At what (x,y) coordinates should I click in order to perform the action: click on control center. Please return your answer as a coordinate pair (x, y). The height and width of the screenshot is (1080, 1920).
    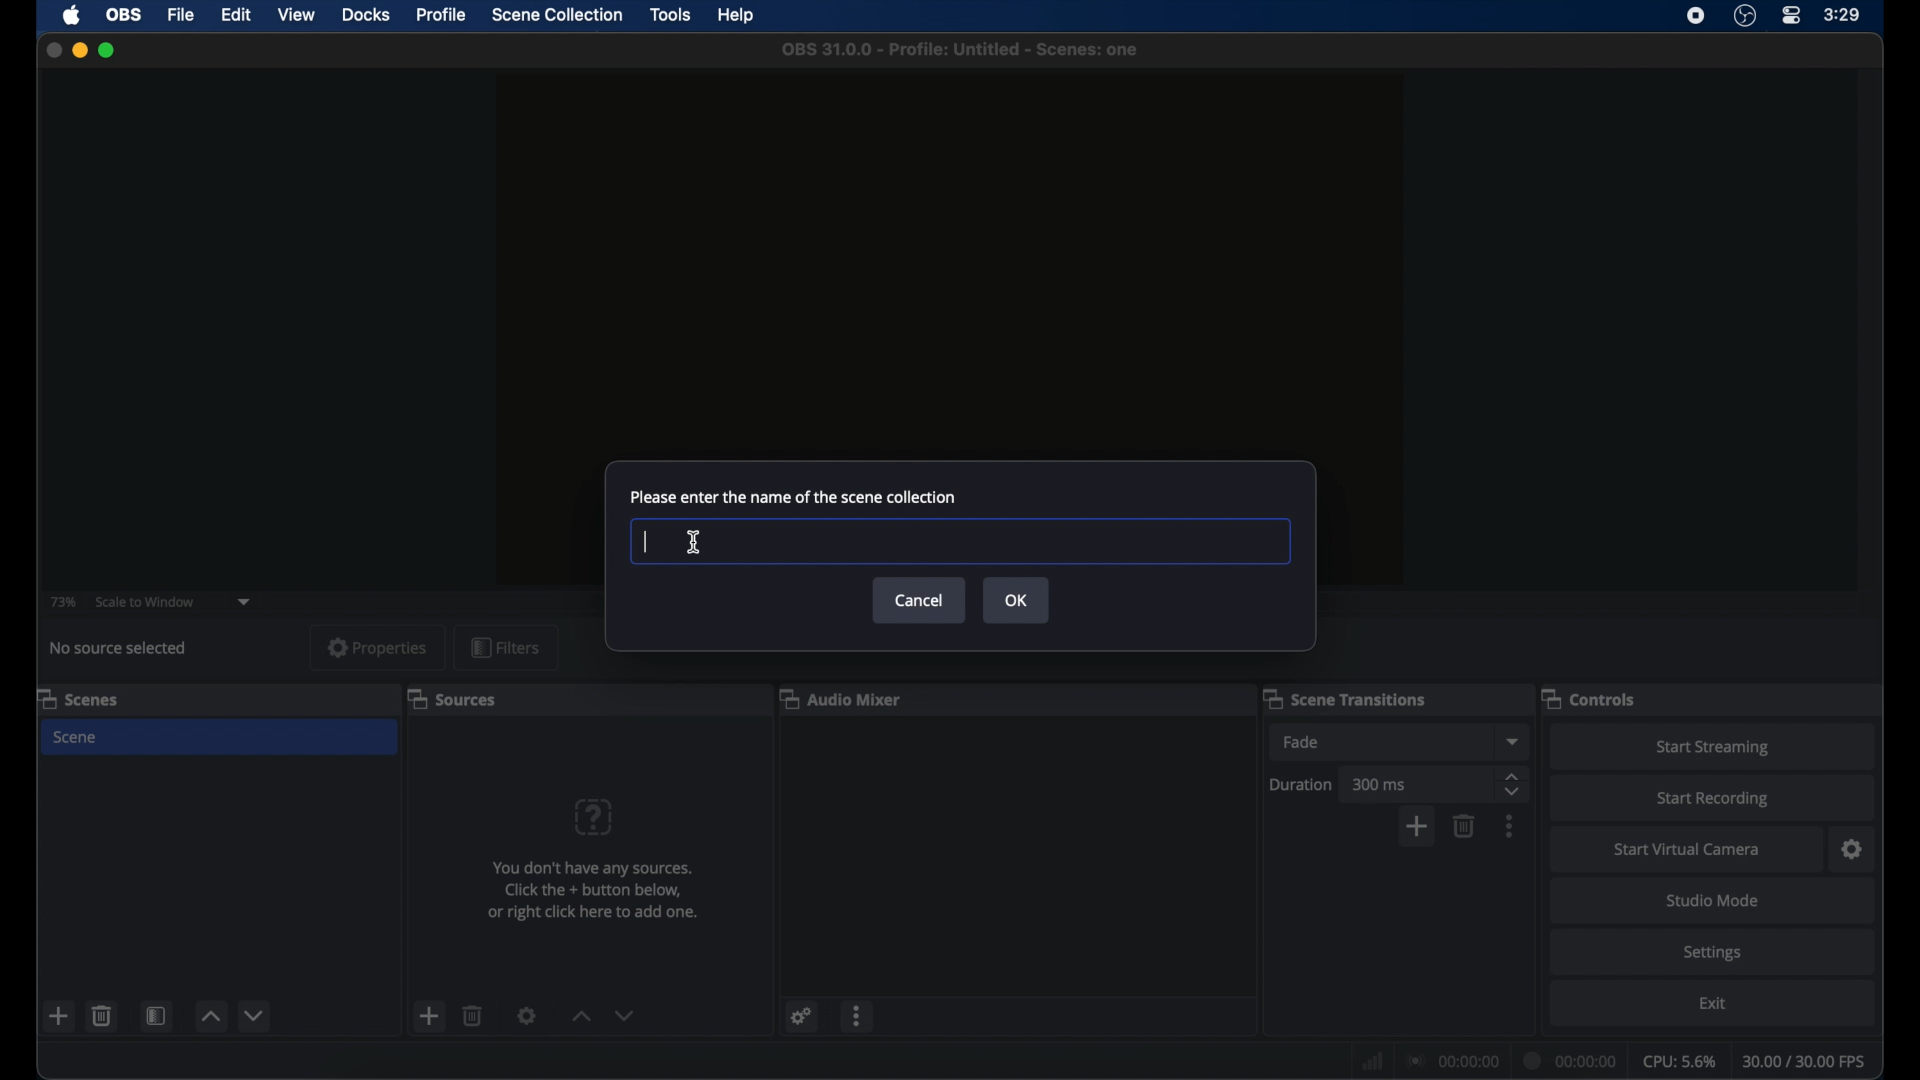
    Looking at the image, I should click on (1792, 15).